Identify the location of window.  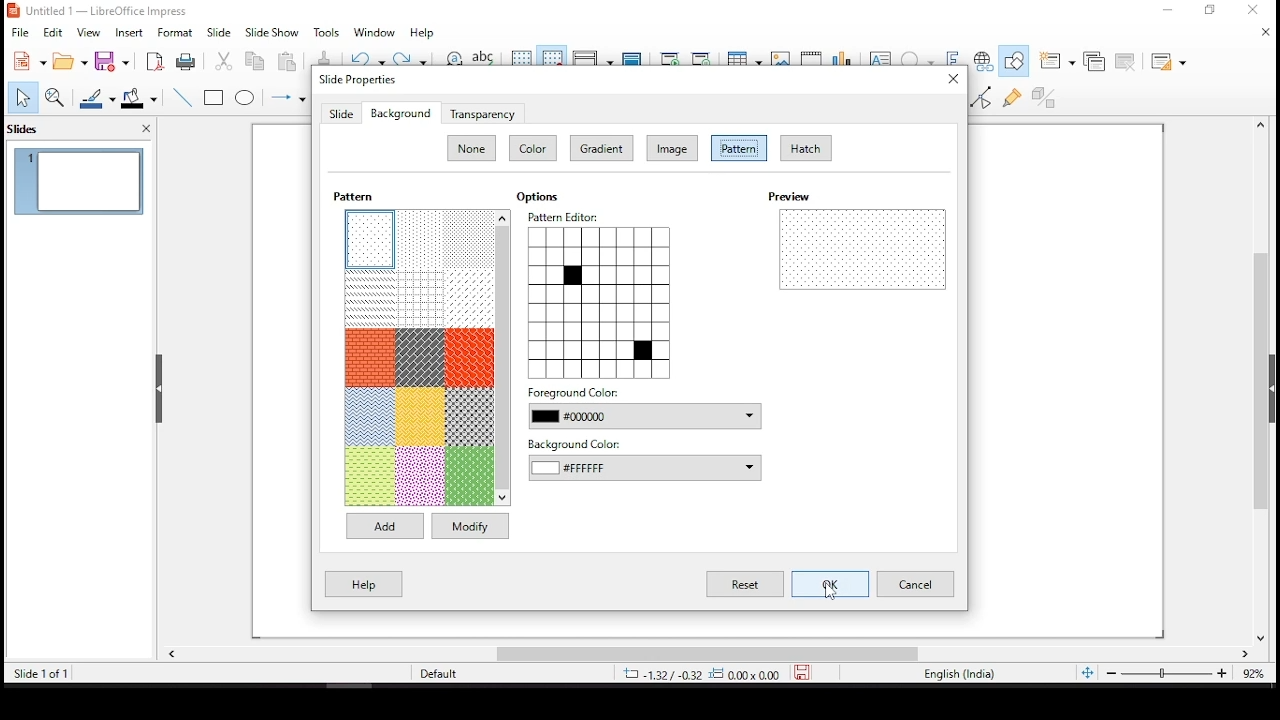
(371, 32).